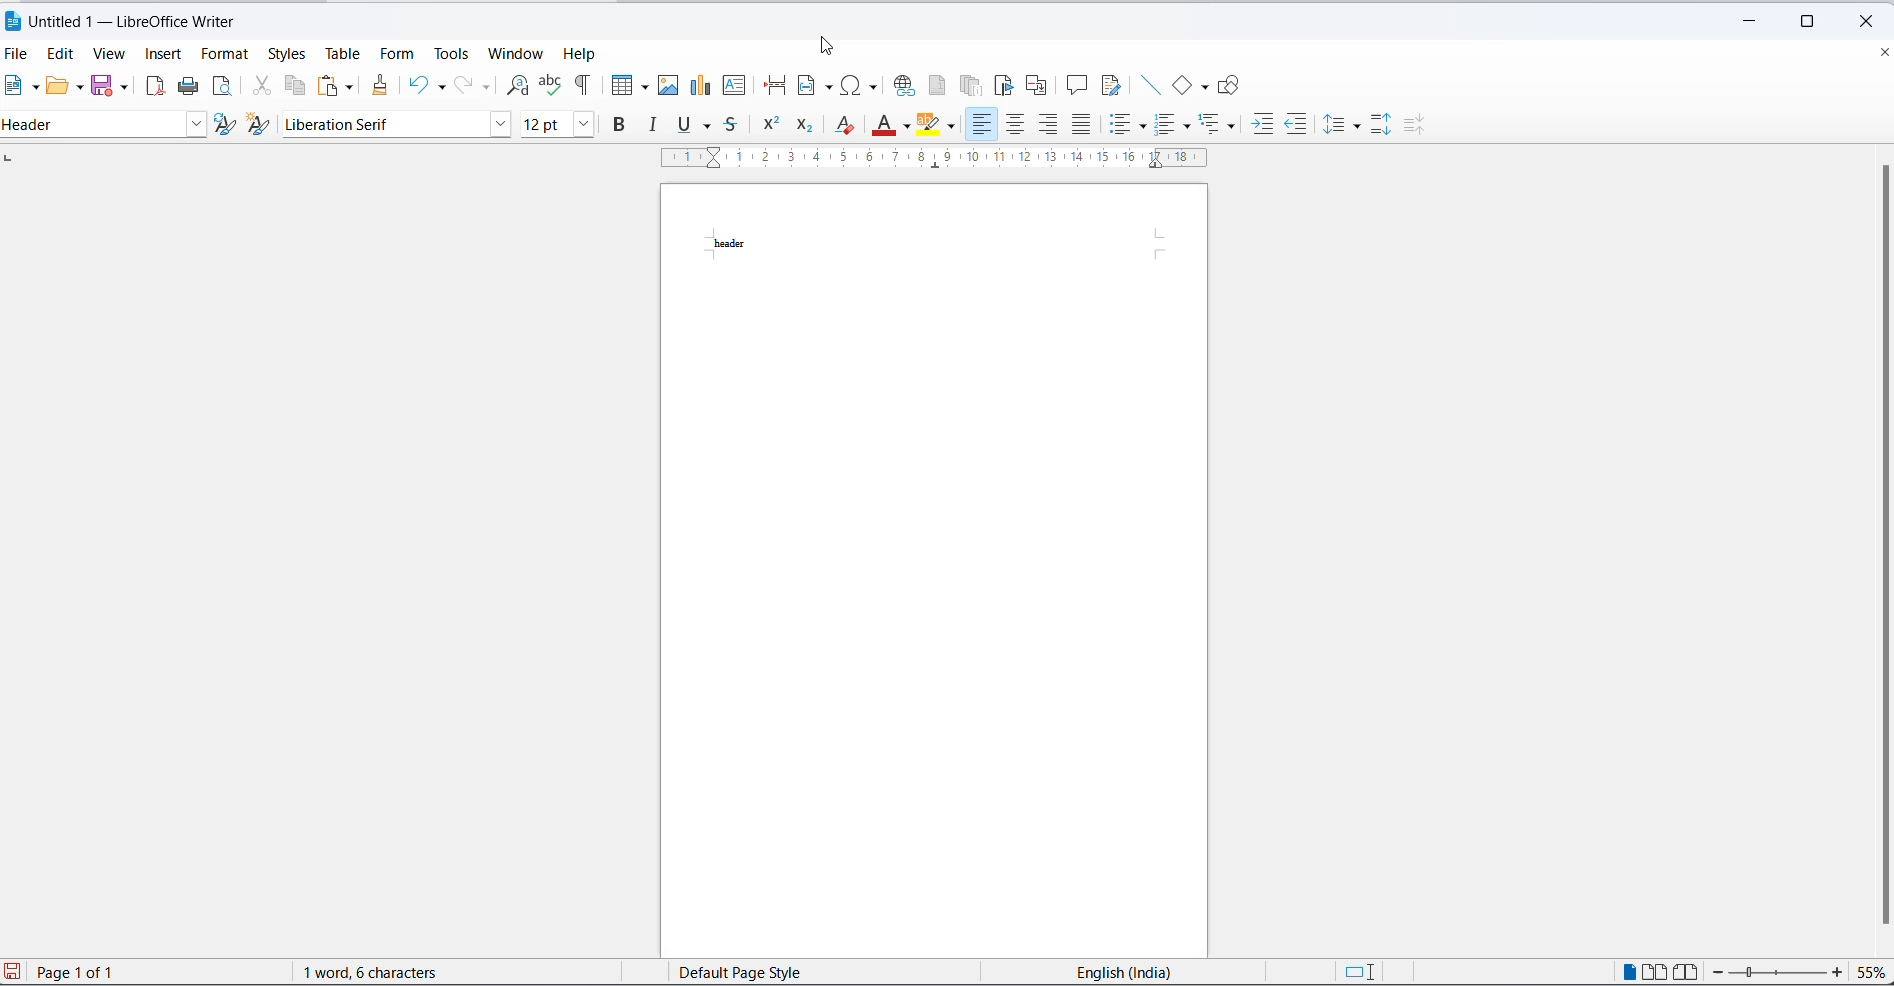 The height and width of the screenshot is (986, 1894). Describe the element at coordinates (1077, 86) in the screenshot. I see `insert comments` at that location.